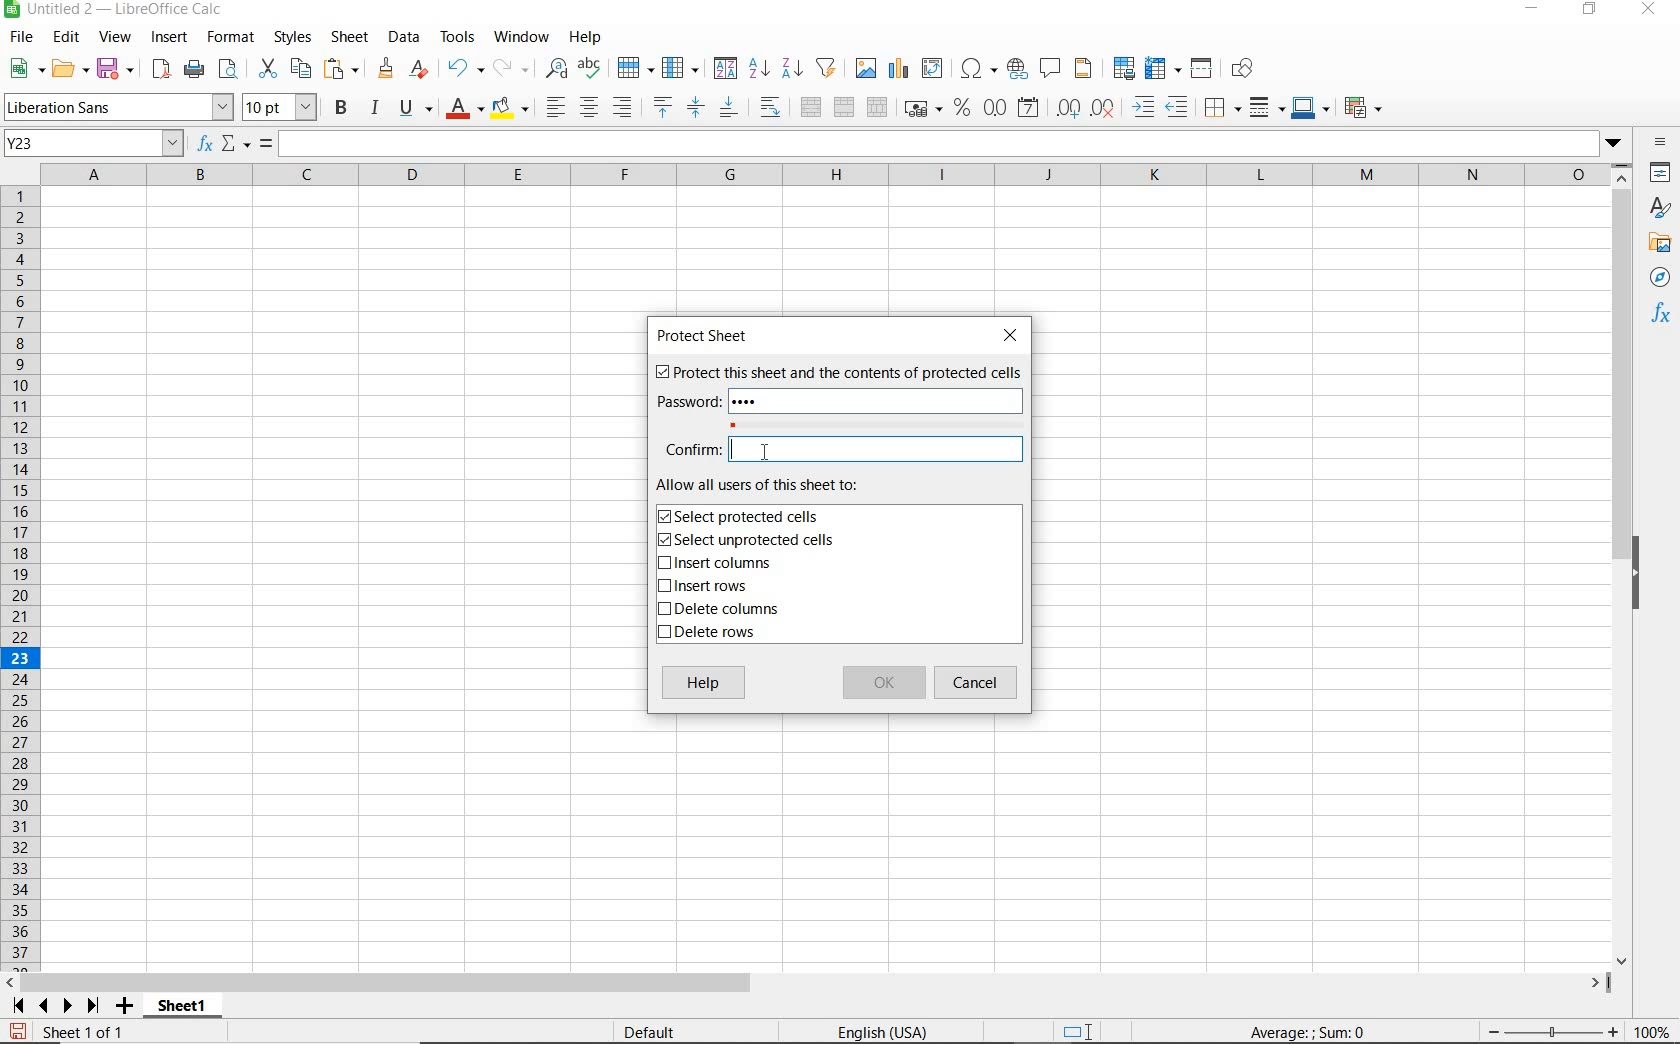  What do you see at coordinates (127, 1007) in the screenshot?
I see `ADD SHEET` at bounding box center [127, 1007].